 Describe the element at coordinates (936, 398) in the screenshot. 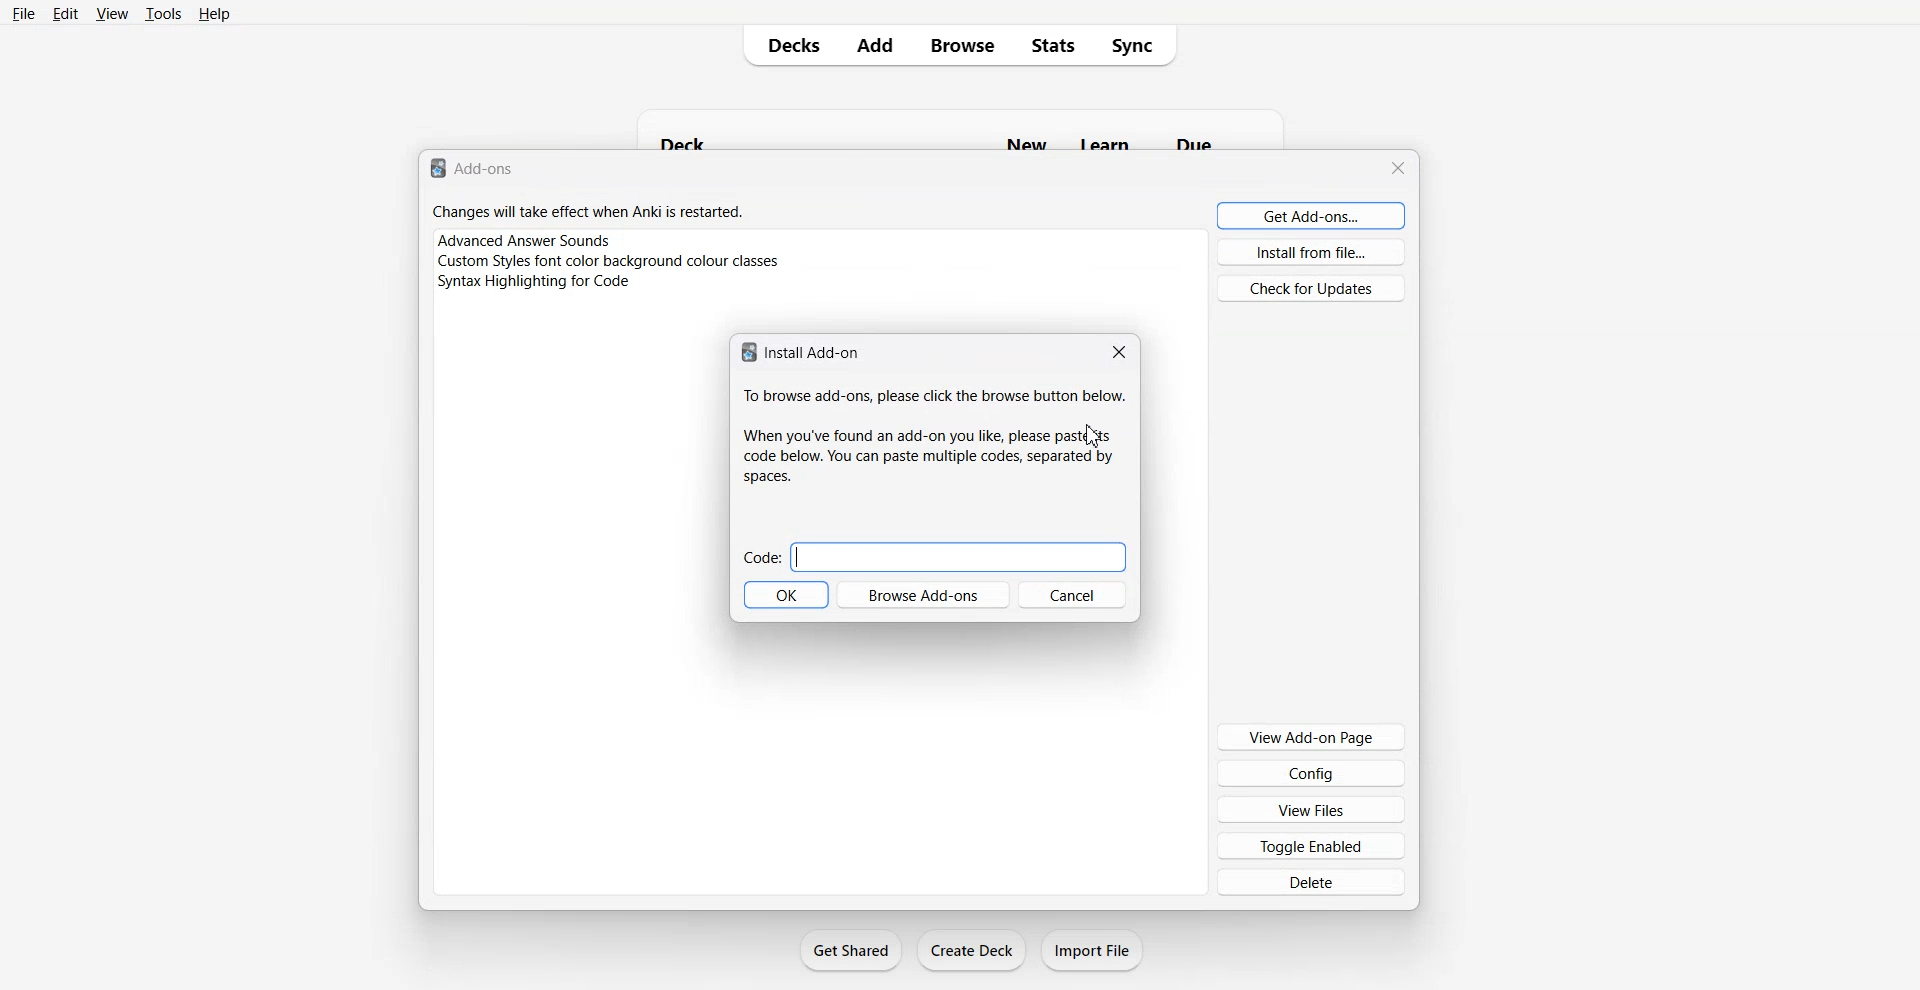

I see `text` at that location.